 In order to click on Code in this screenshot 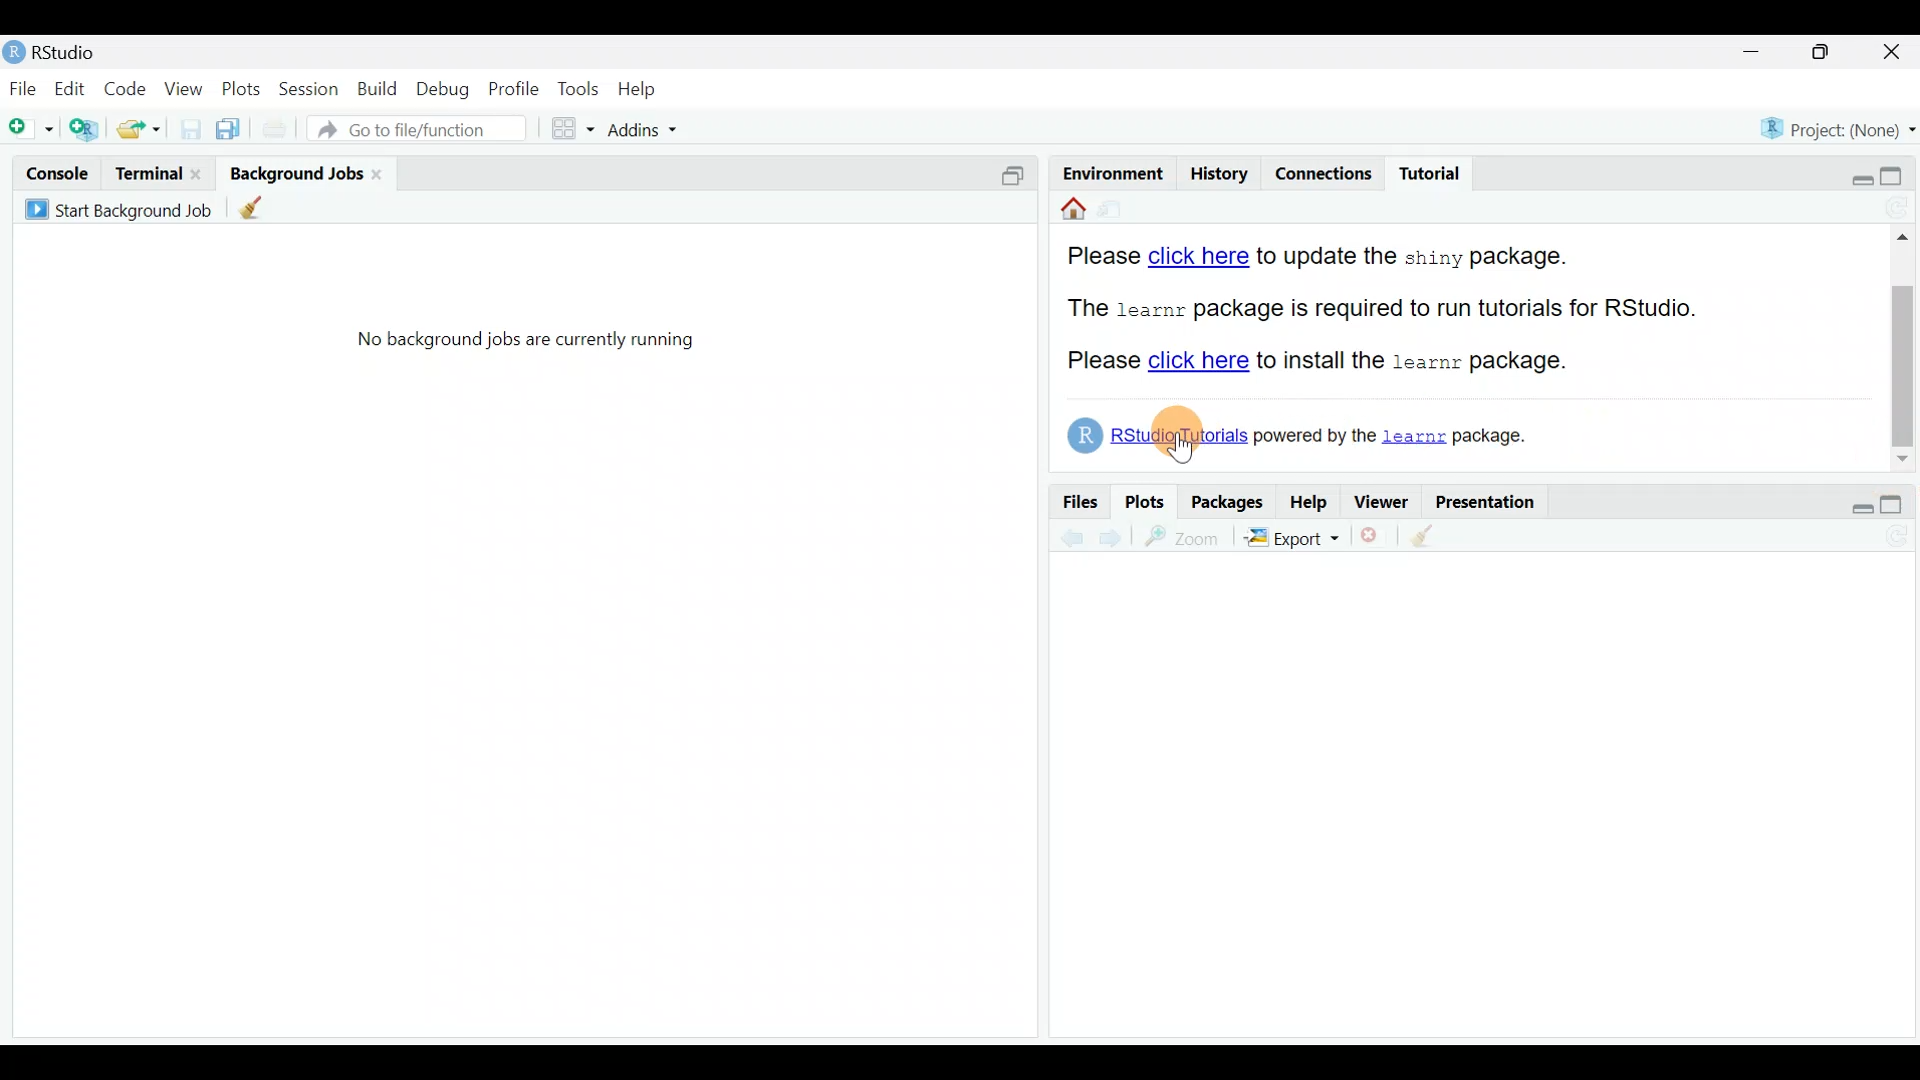, I will do `click(124, 91)`.